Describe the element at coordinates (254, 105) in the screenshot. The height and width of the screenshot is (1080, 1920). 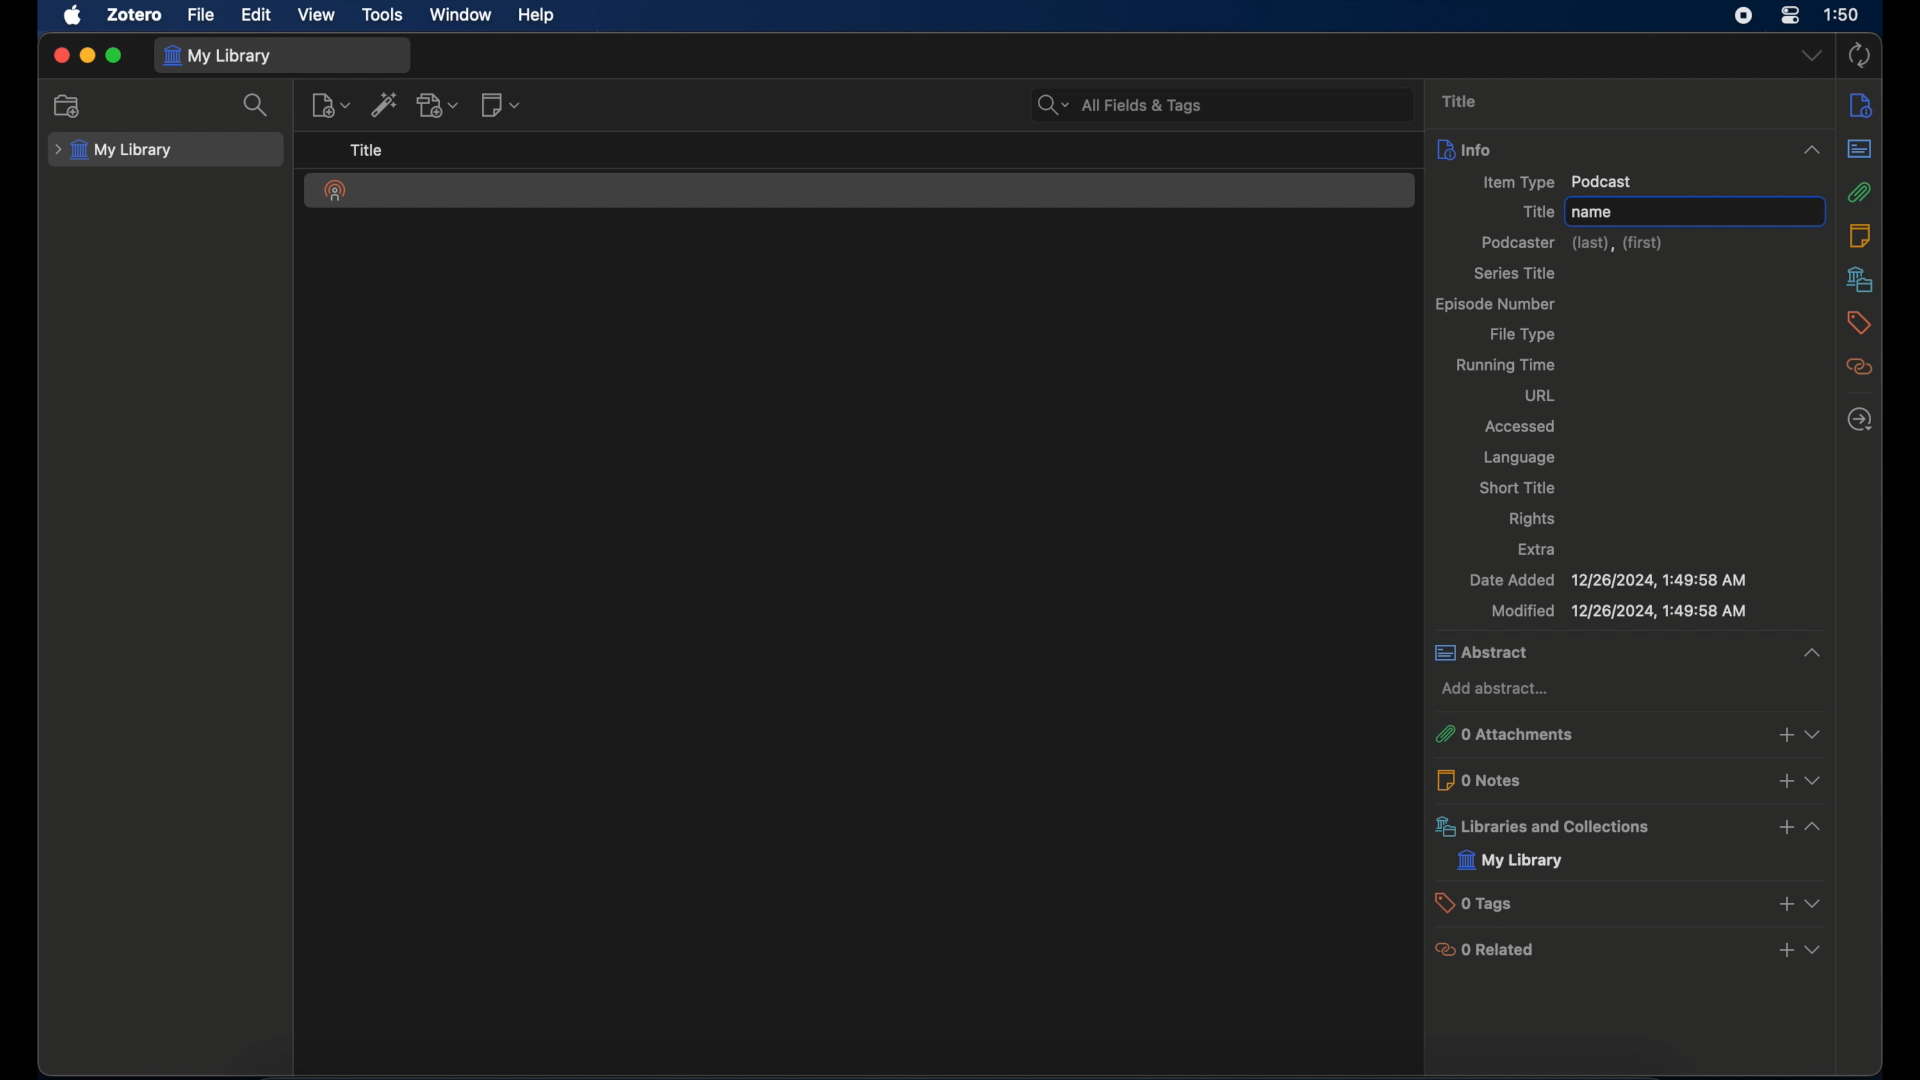
I see `search` at that location.